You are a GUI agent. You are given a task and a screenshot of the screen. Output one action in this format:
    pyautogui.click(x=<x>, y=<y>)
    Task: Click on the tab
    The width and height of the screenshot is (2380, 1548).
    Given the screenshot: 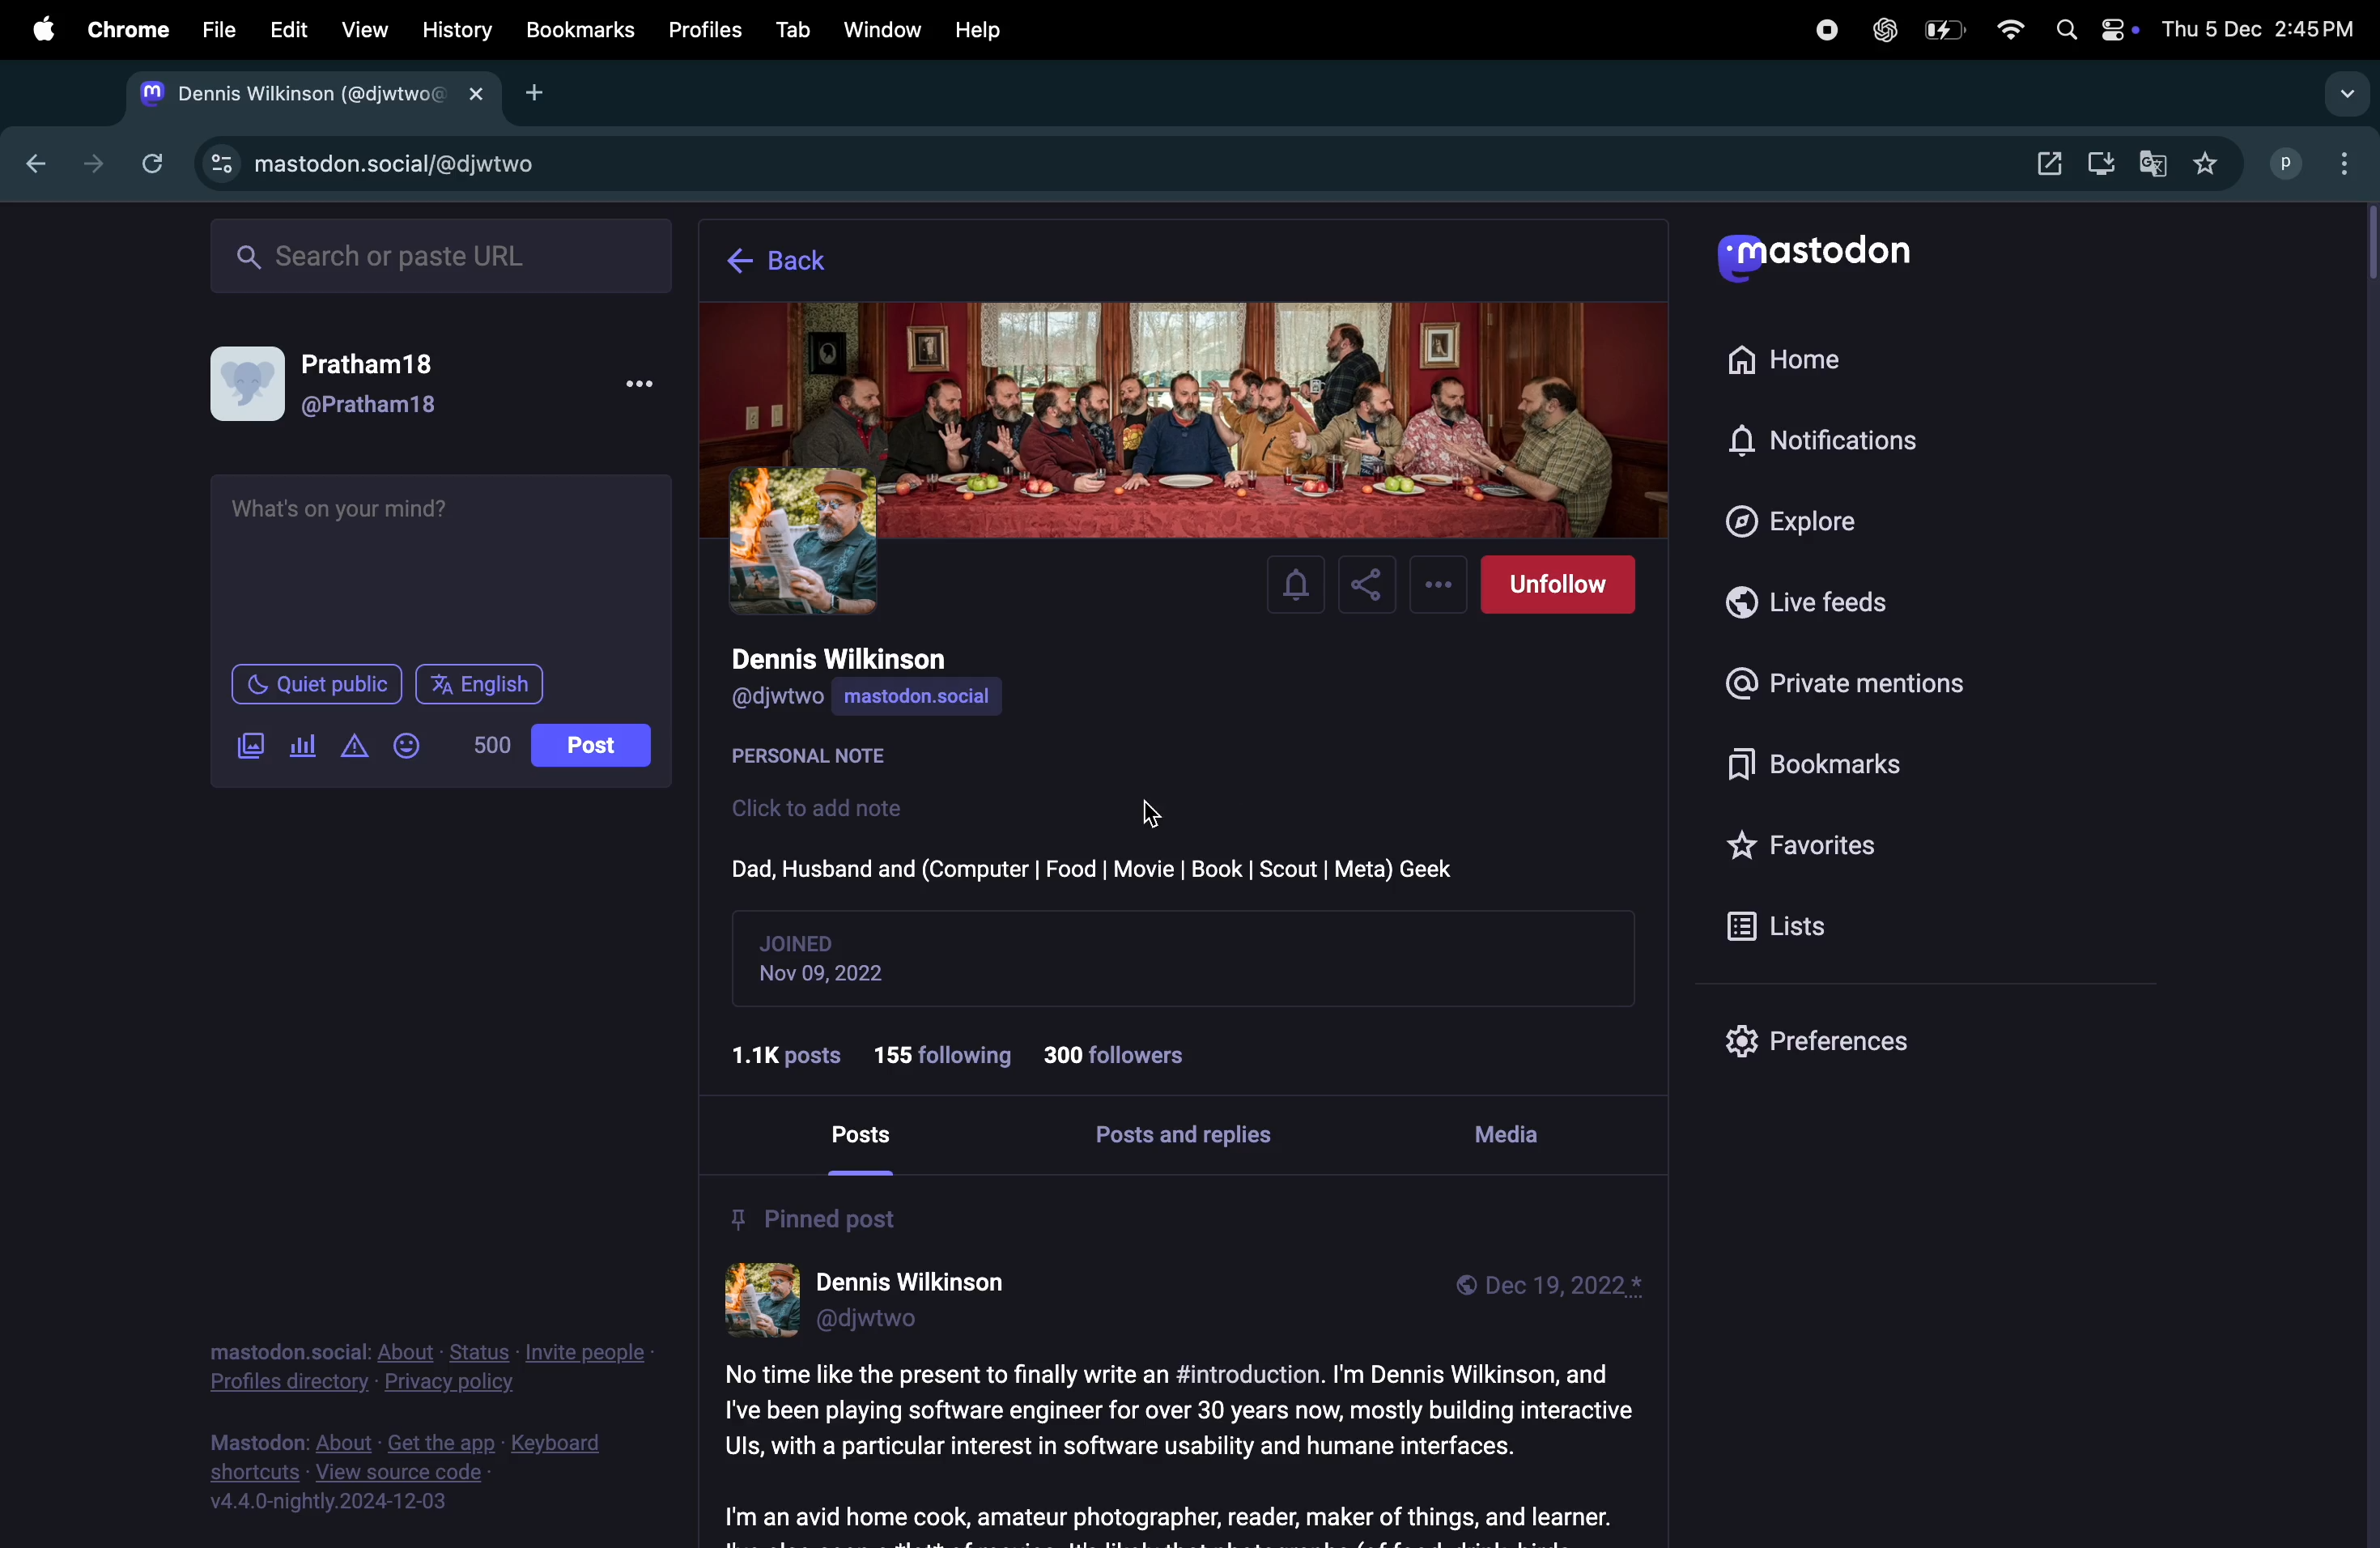 What is the action you would take?
    pyautogui.click(x=793, y=28)
    